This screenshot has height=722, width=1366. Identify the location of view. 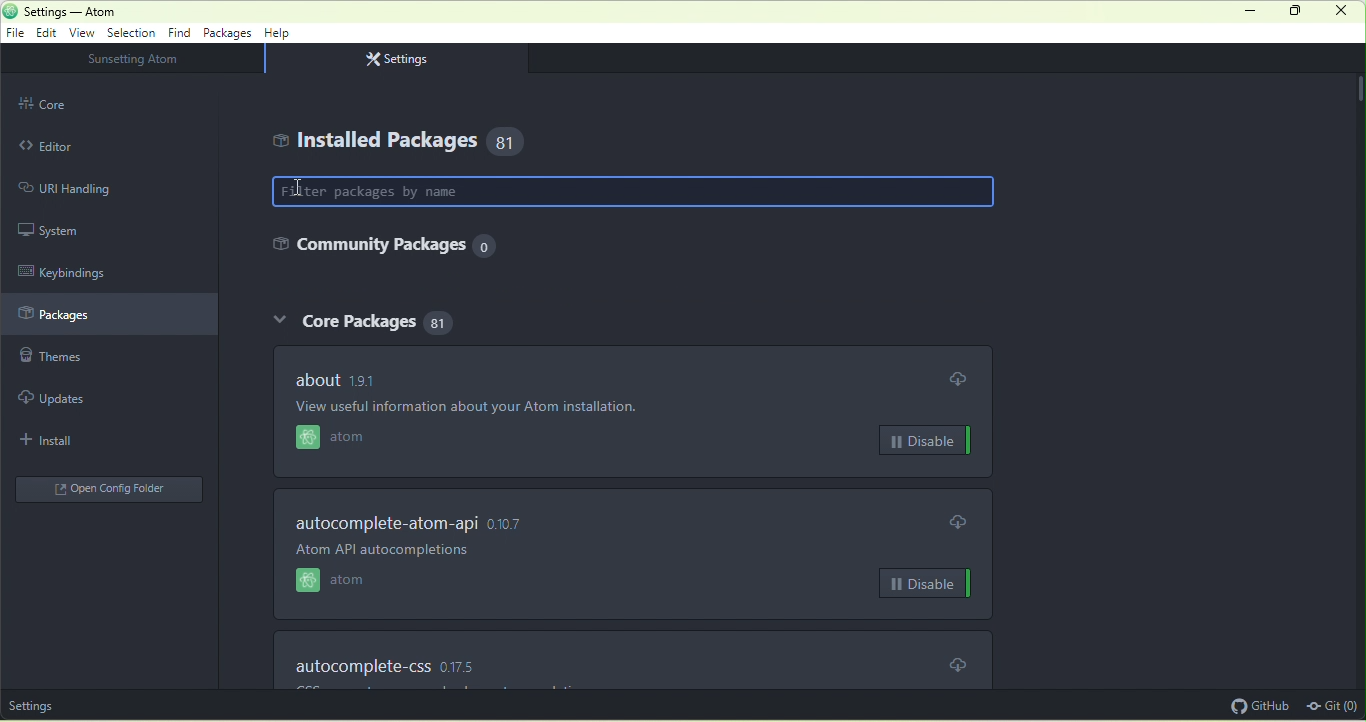
(86, 33).